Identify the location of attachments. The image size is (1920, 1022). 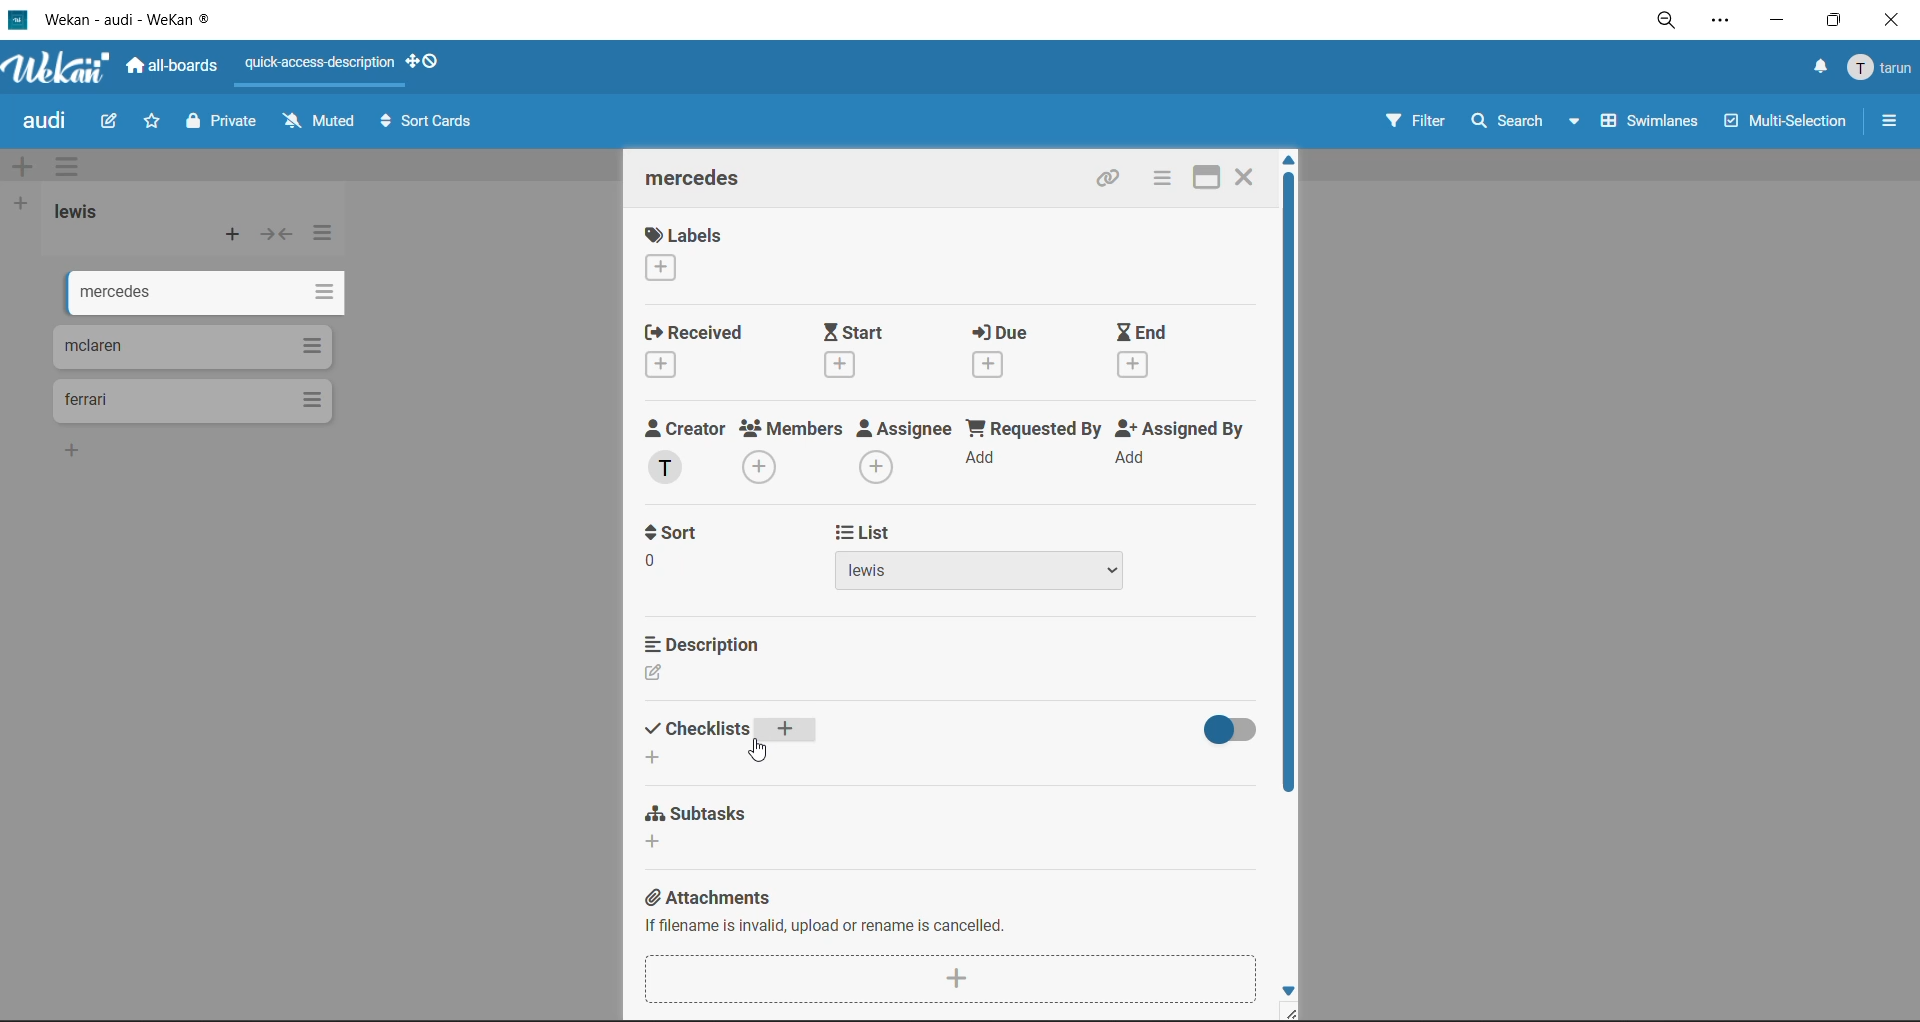
(942, 914).